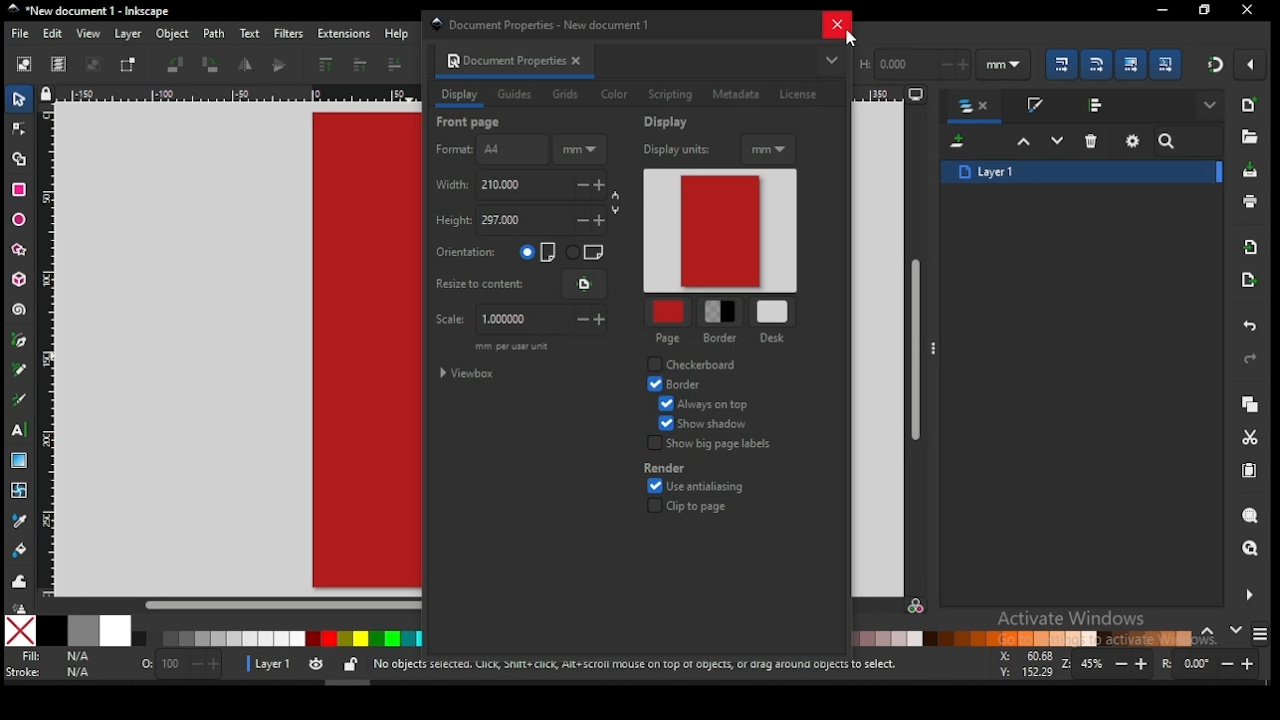 Image resolution: width=1280 pixels, height=720 pixels. Describe the element at coordinates (1253, 473) in the screenshot. I see `paste` at that location.